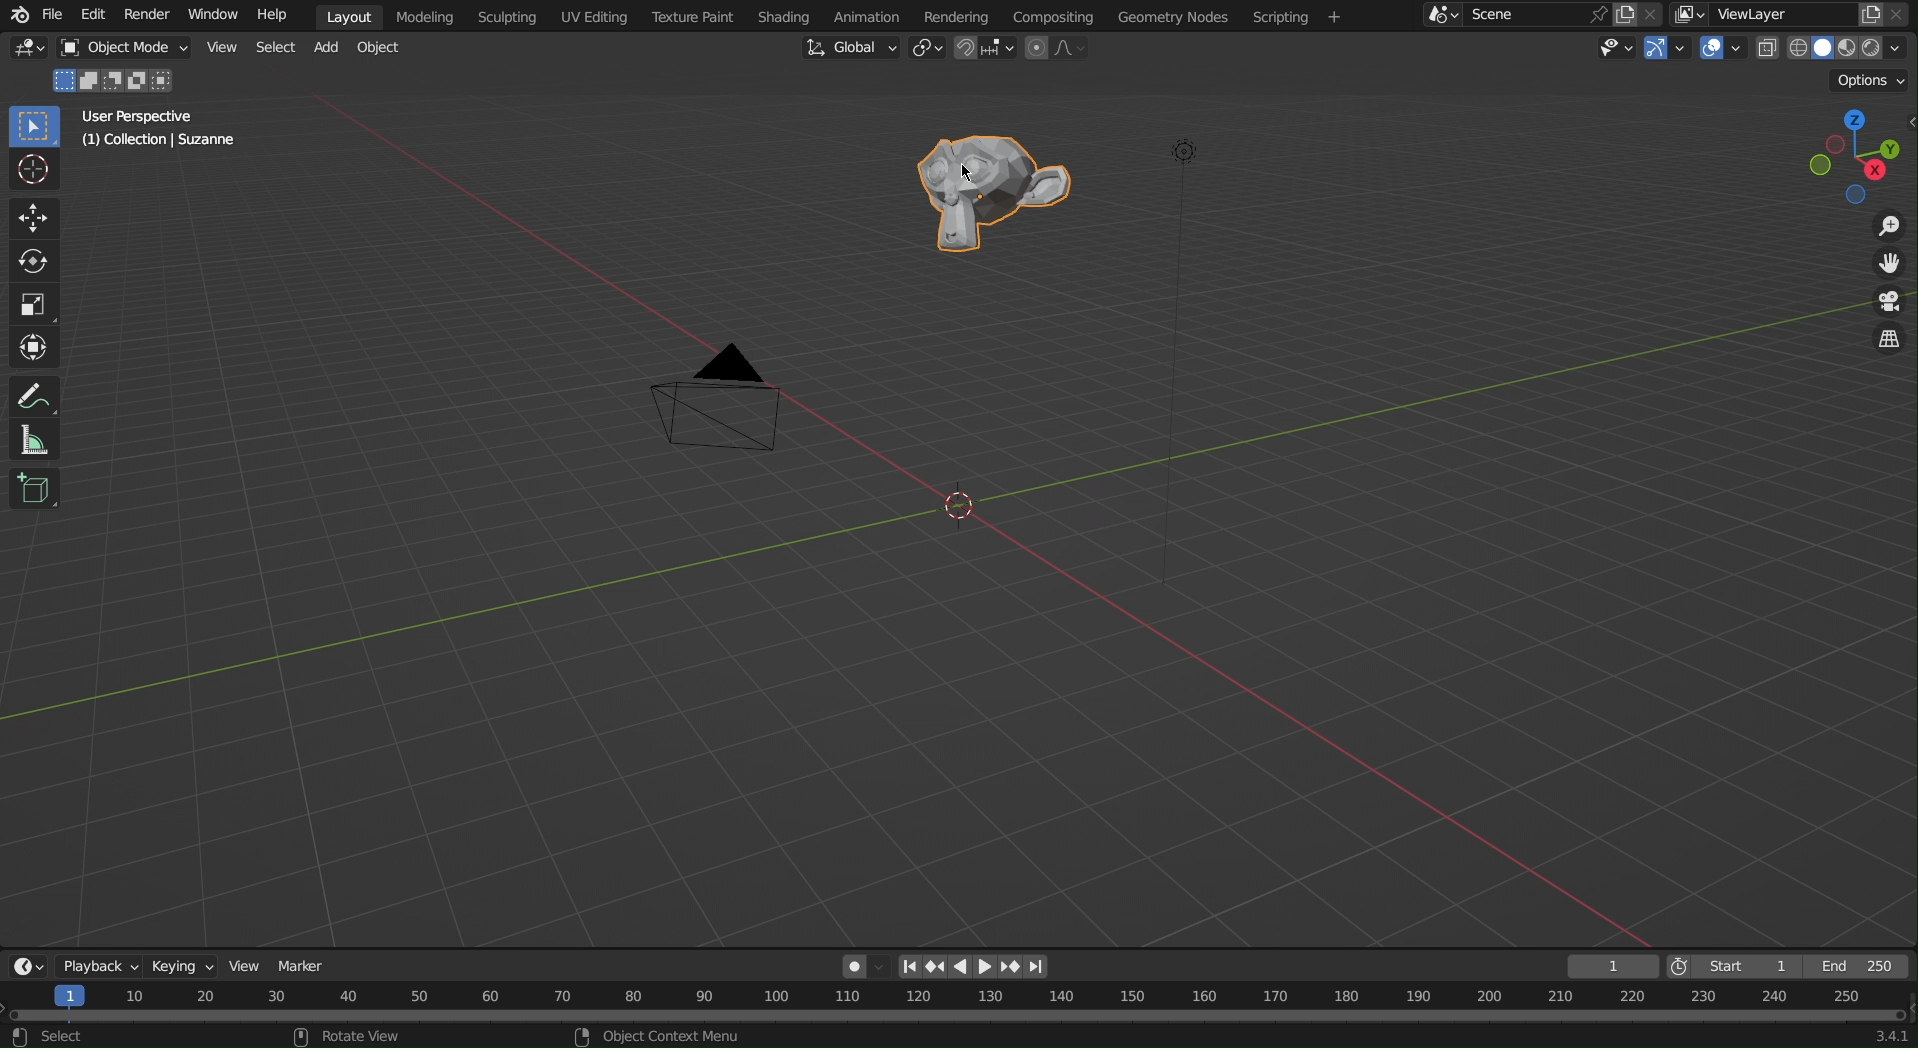  What do you see at coordinates (213, 15) in the screenshot?
I see `Window` at bounding box center [213, 15].